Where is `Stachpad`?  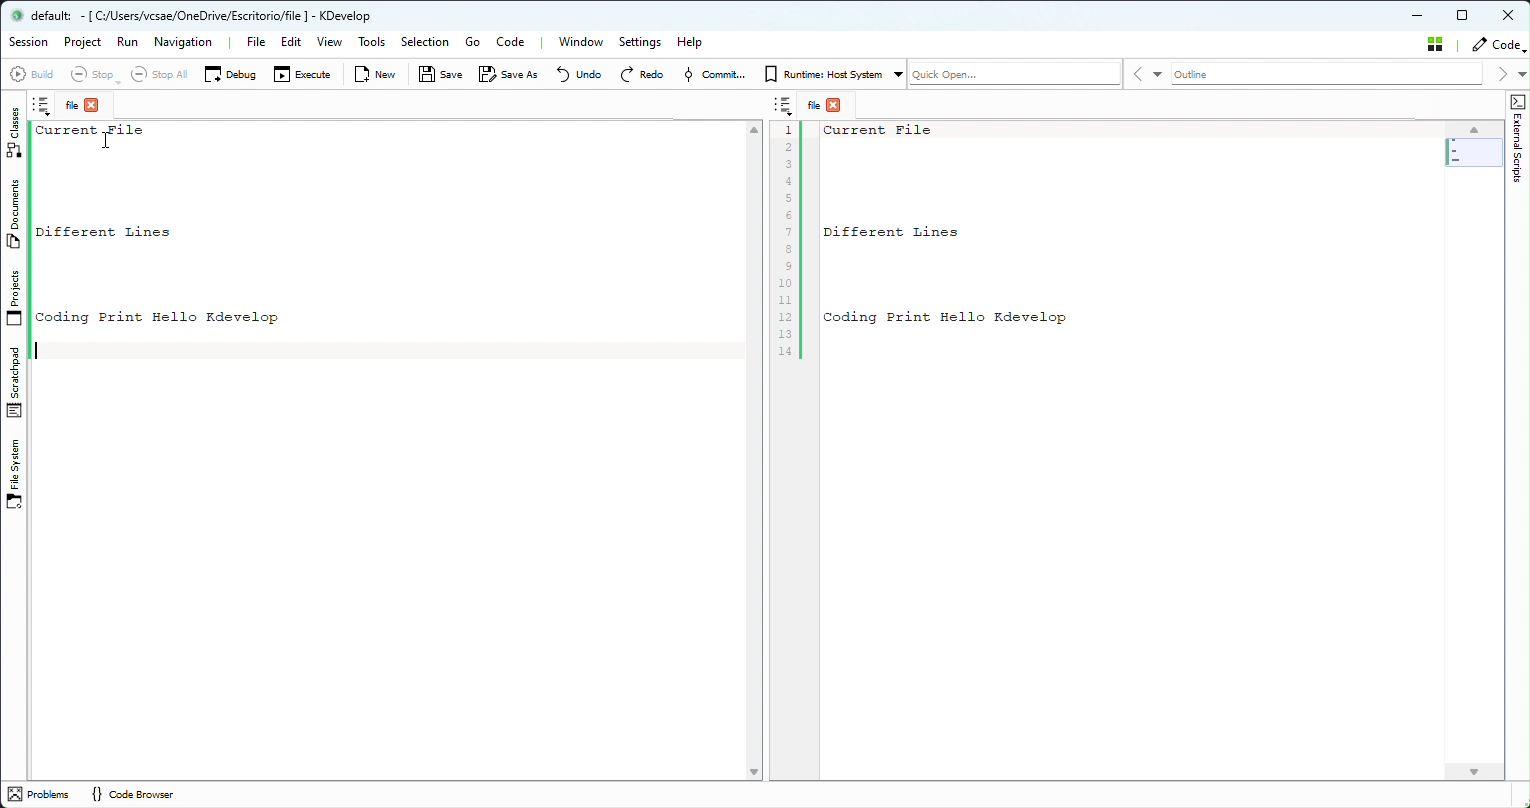
Stachpad is located at coordinates (18, 384).